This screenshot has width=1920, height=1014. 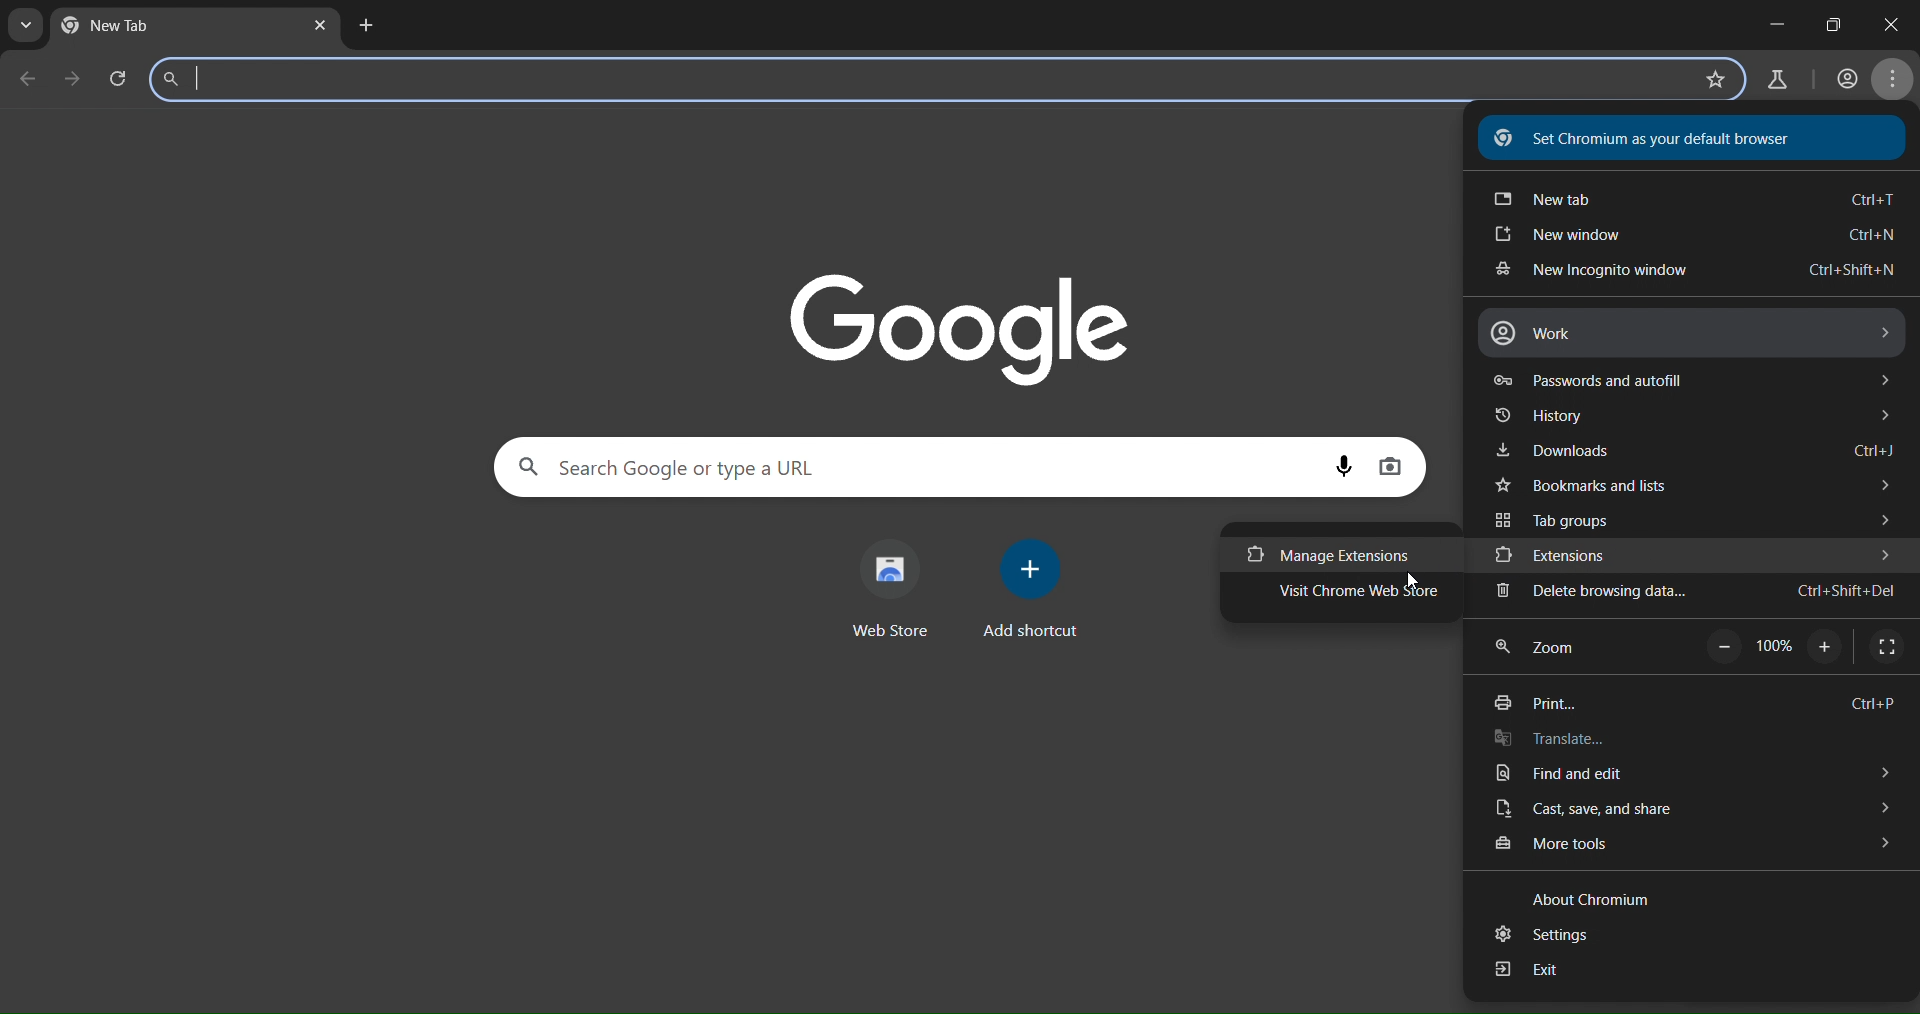 What do you see at coordinates (320, 26) in the screenshot?
I see `close tab` at bounding box center [320, 26].